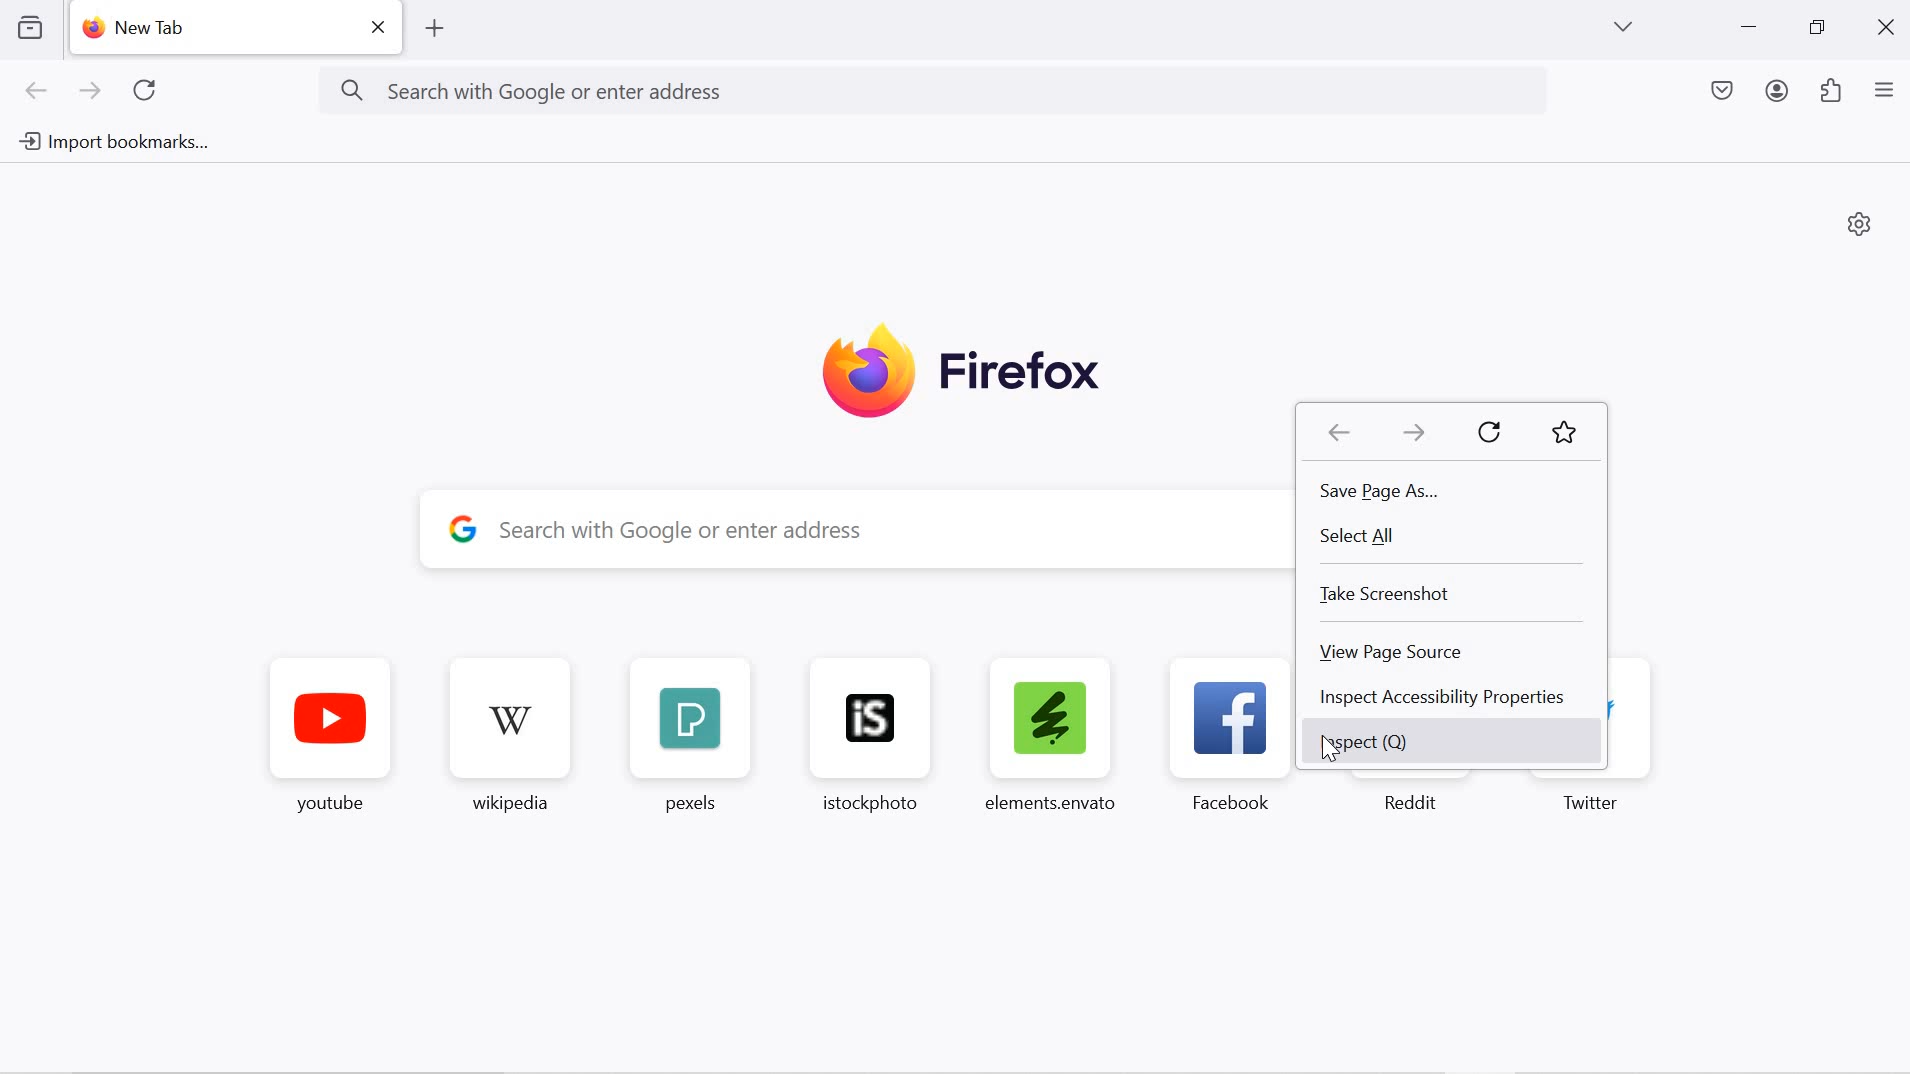  I want to click on previous, so click(1336, 434).